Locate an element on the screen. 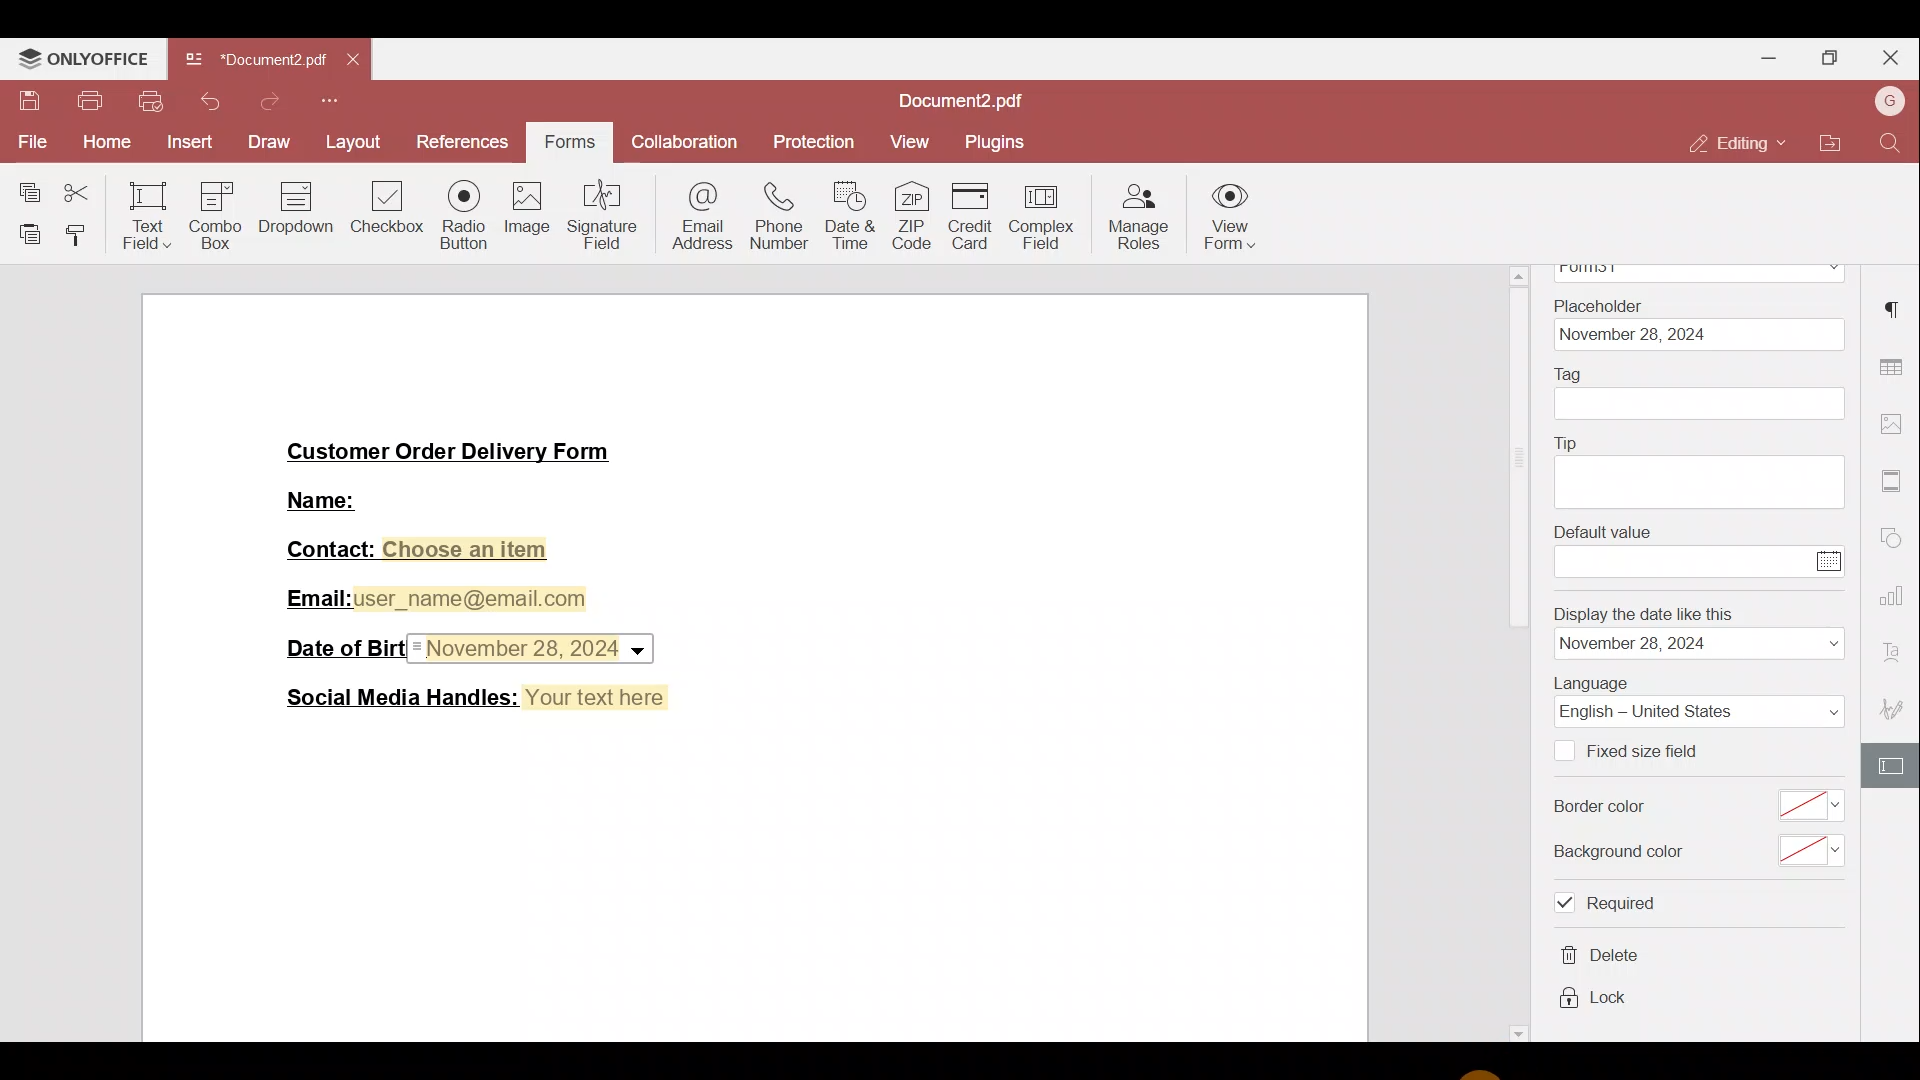  Document2.pdf is located at coordinates (254, 59).